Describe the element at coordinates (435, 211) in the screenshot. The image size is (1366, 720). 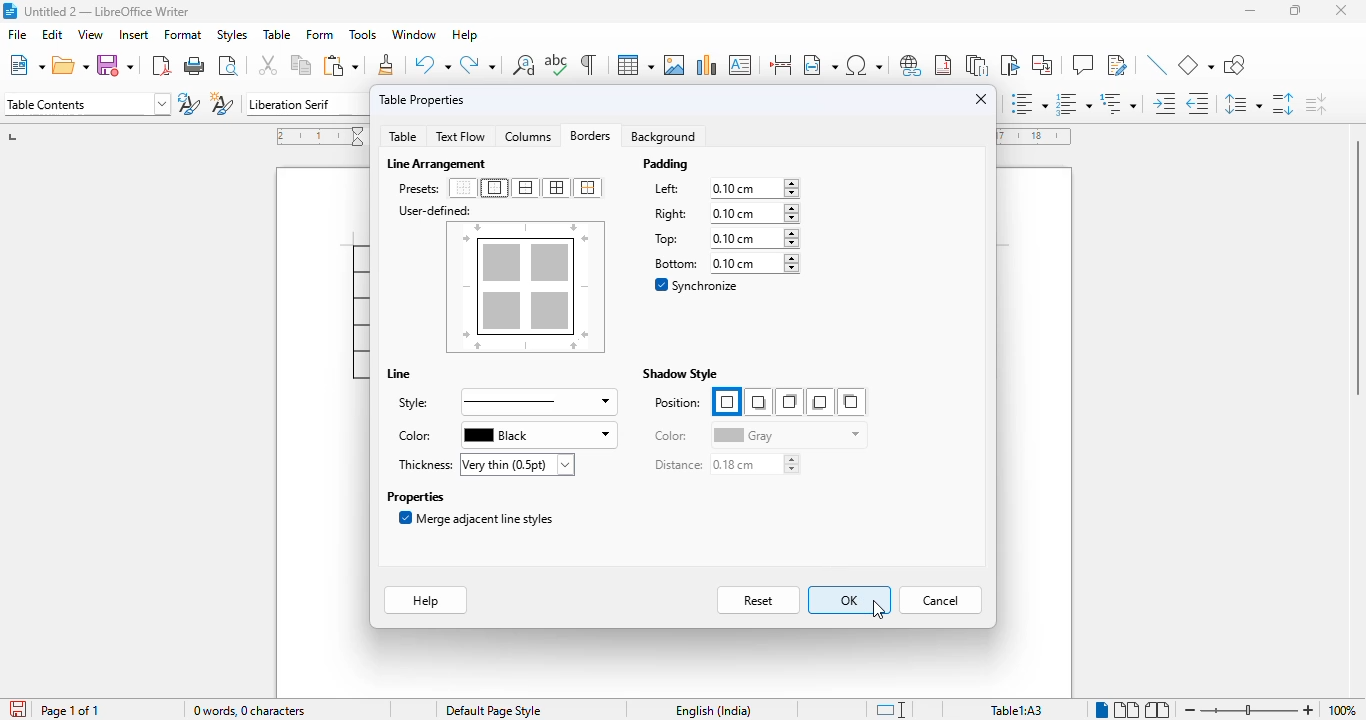
I see `user-defined` at that location.